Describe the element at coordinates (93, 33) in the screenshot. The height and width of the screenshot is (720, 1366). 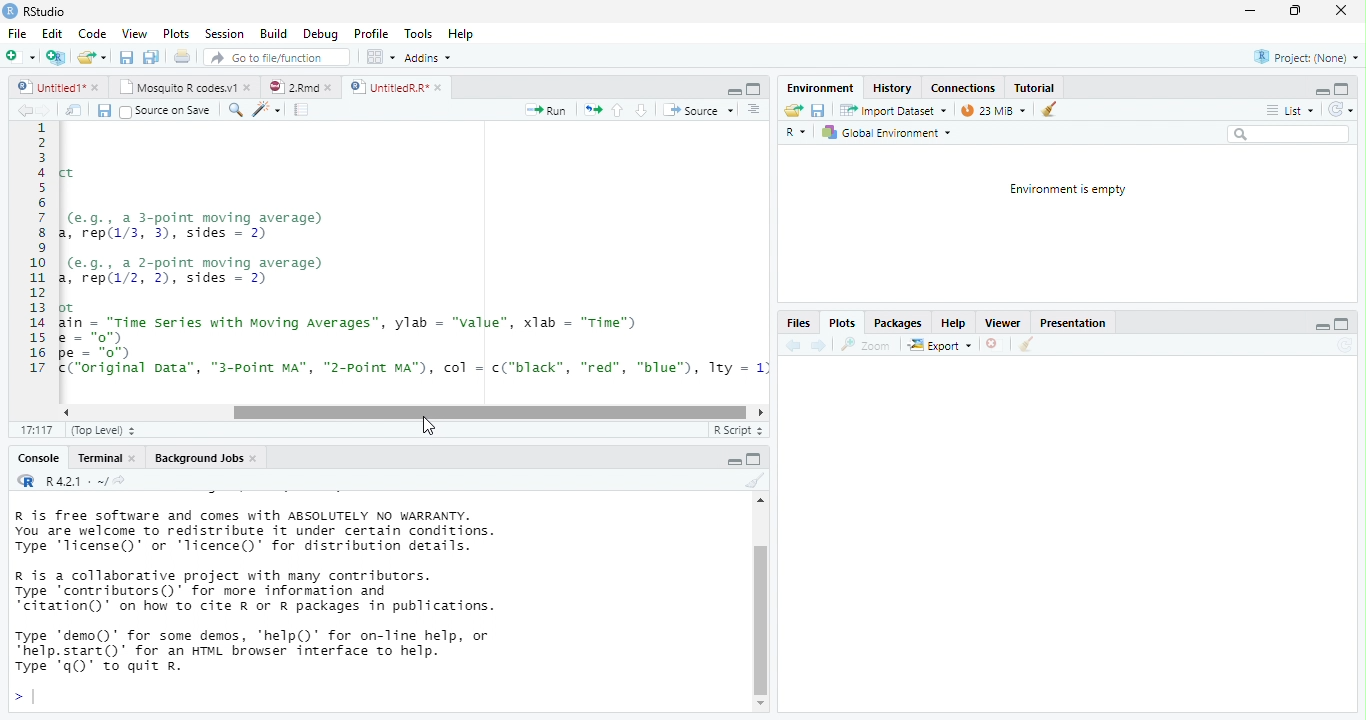
I see `Code` at that location.